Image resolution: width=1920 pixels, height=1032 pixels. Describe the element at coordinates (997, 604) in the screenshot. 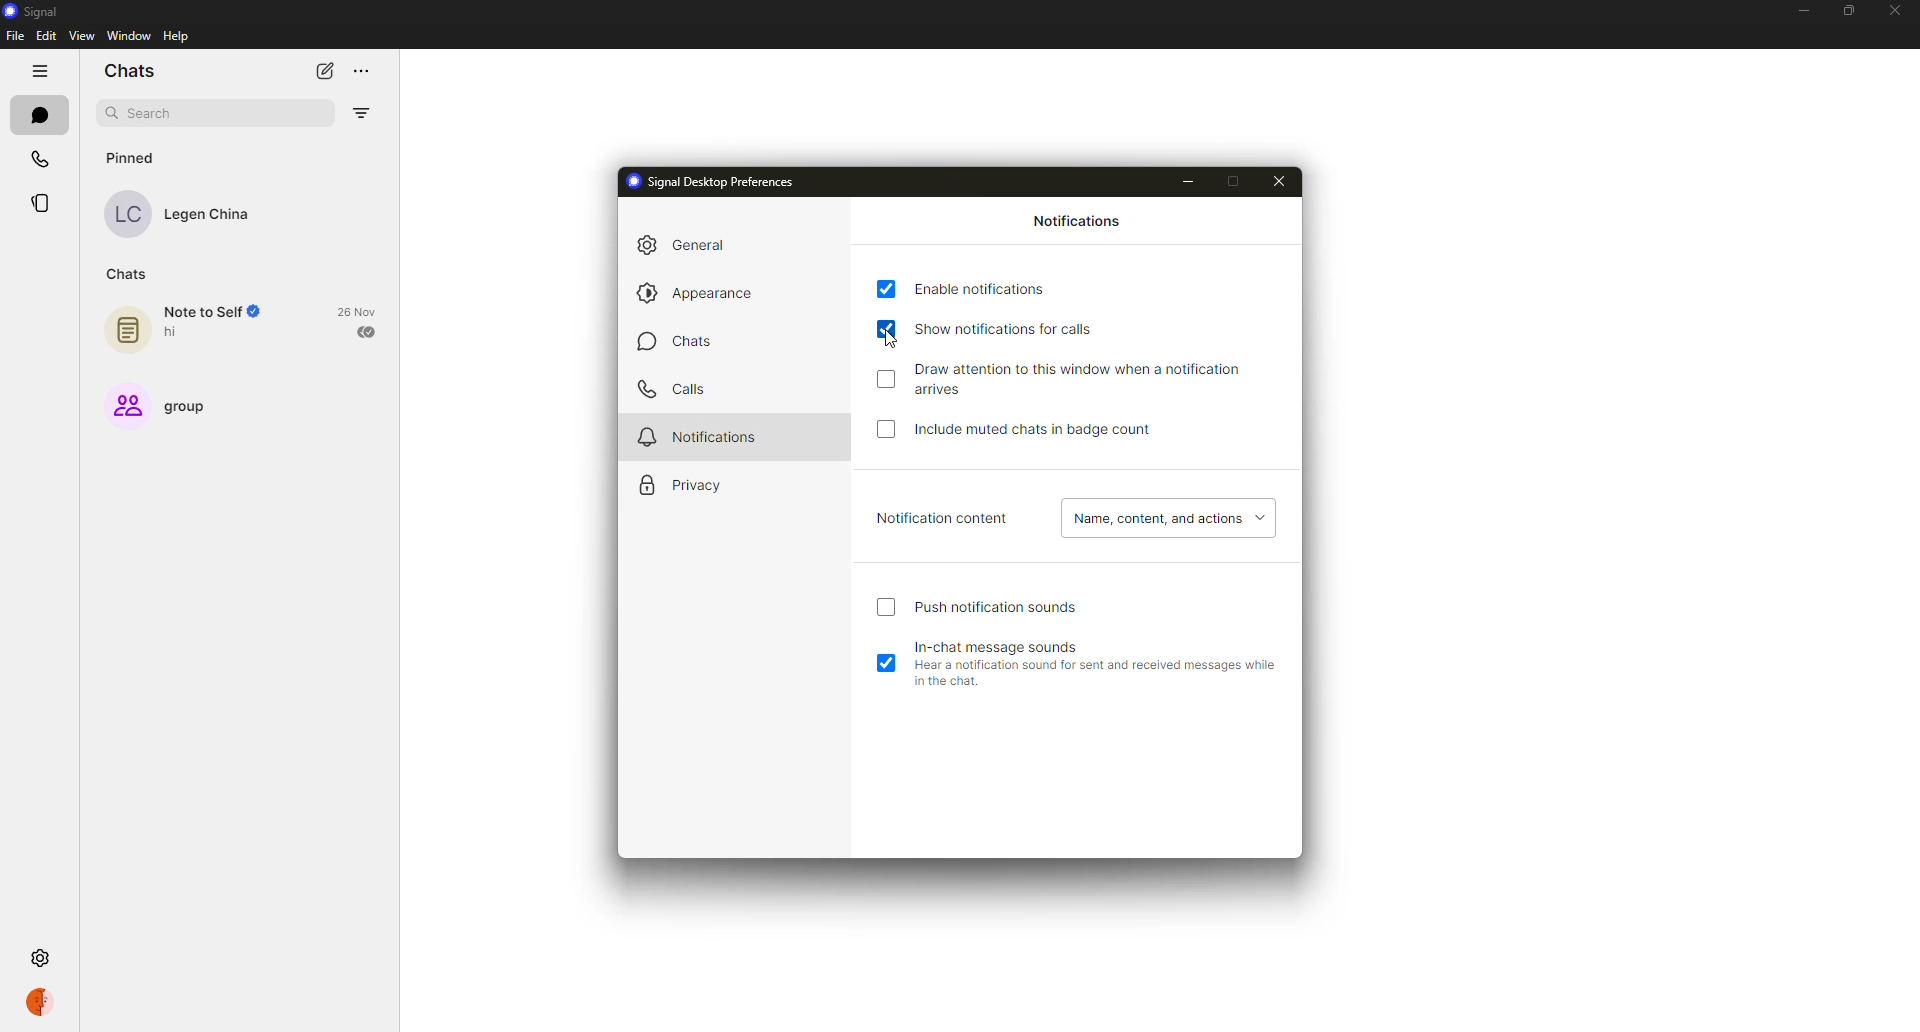

I see `push notification sound` at that location.